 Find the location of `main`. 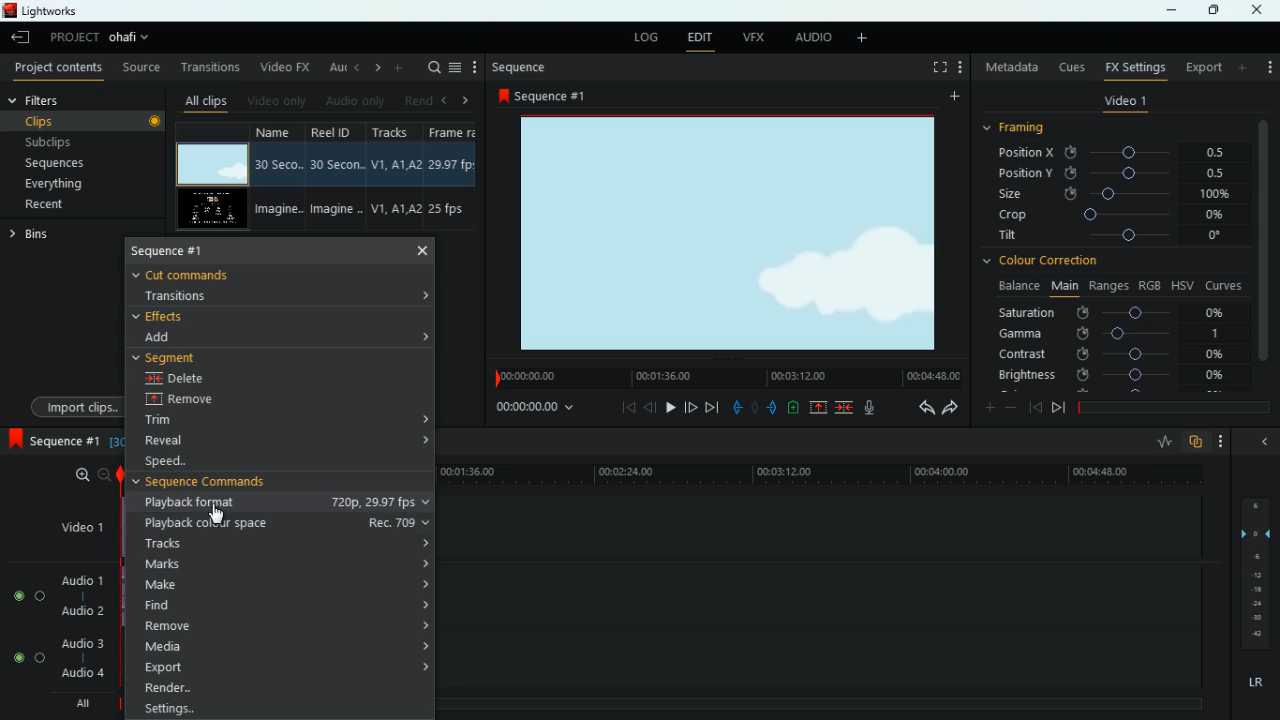

main is located at coordinates (1064, 285).